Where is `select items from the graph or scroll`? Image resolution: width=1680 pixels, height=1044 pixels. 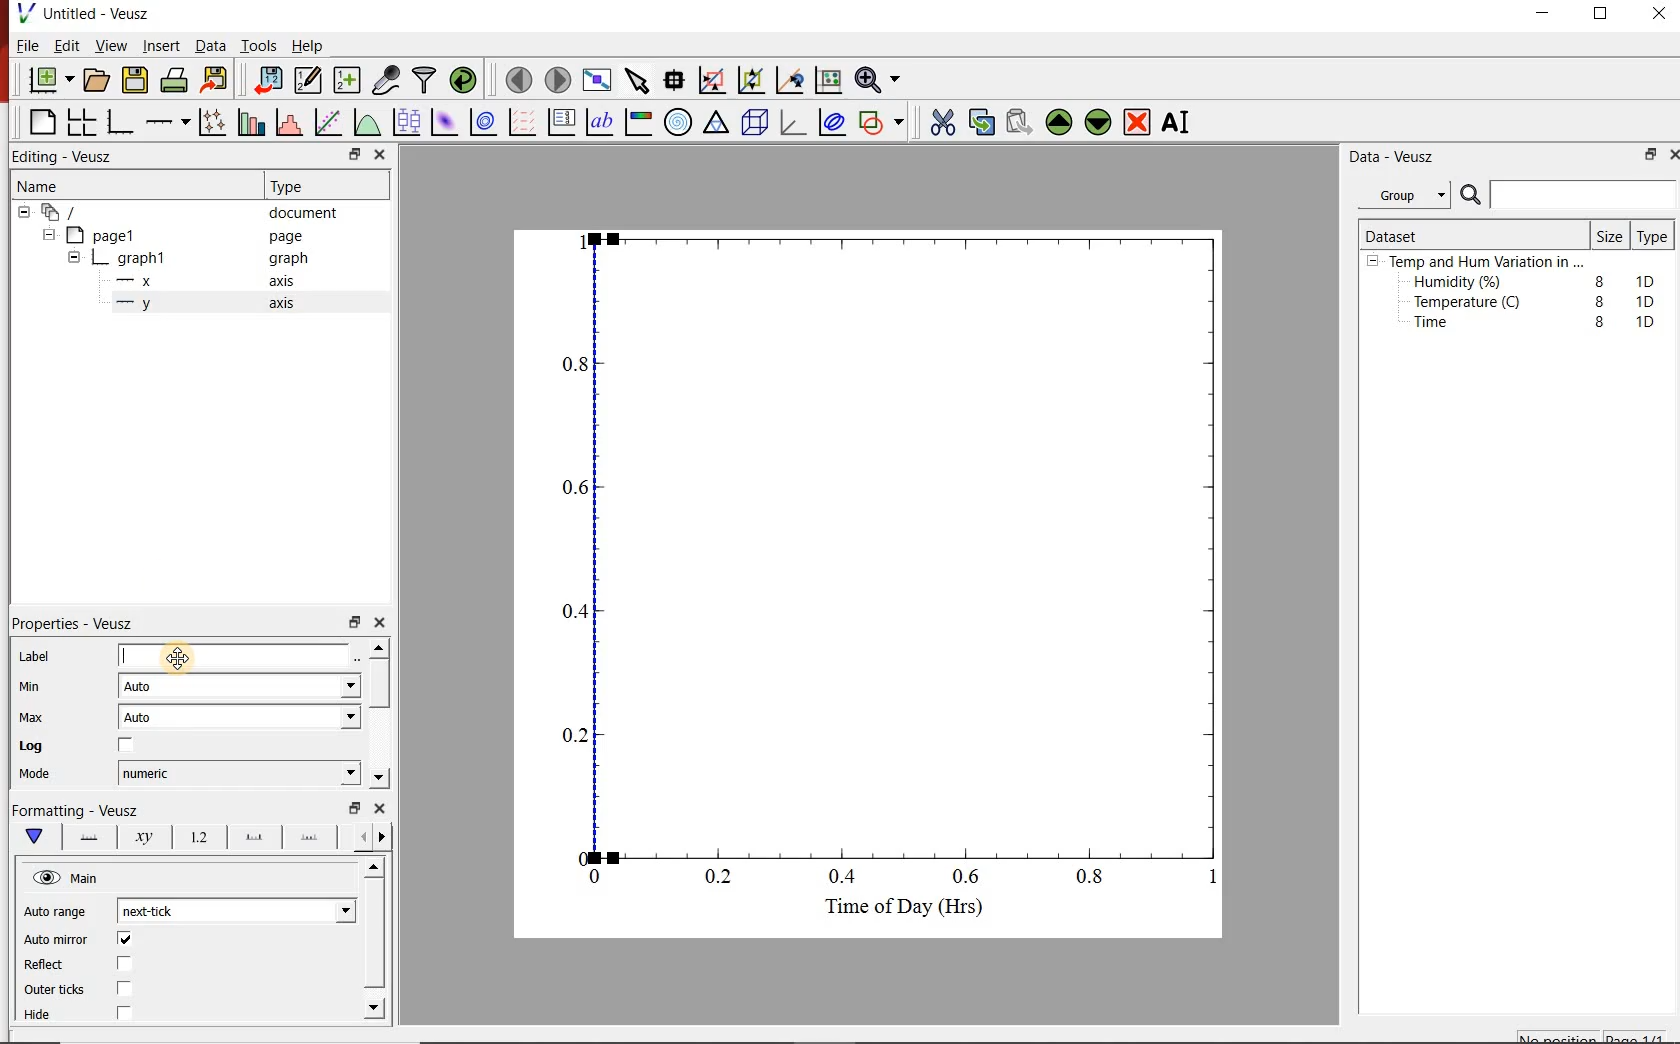
select items from the graph or scroll is located at coordinates (638, 83).